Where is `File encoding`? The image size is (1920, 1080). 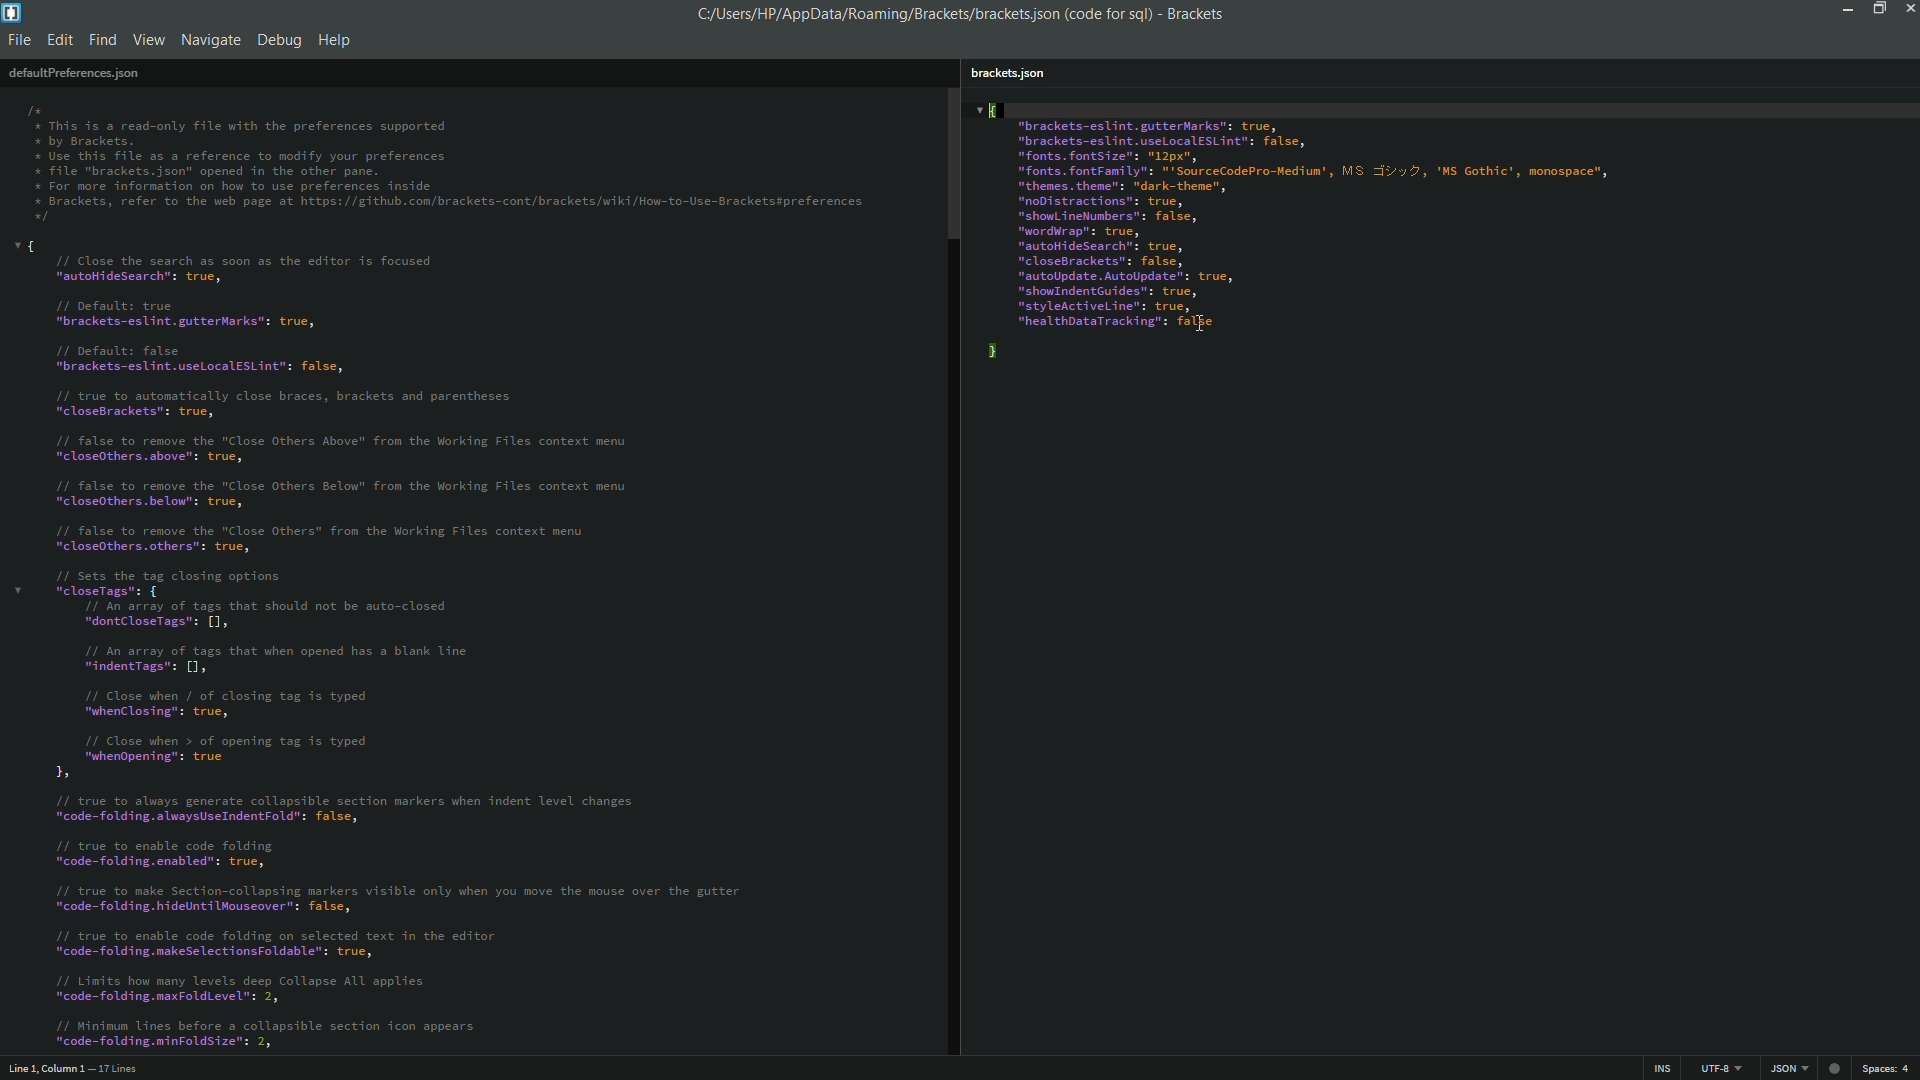 File encoding is located at coordinates (1717, 1069).